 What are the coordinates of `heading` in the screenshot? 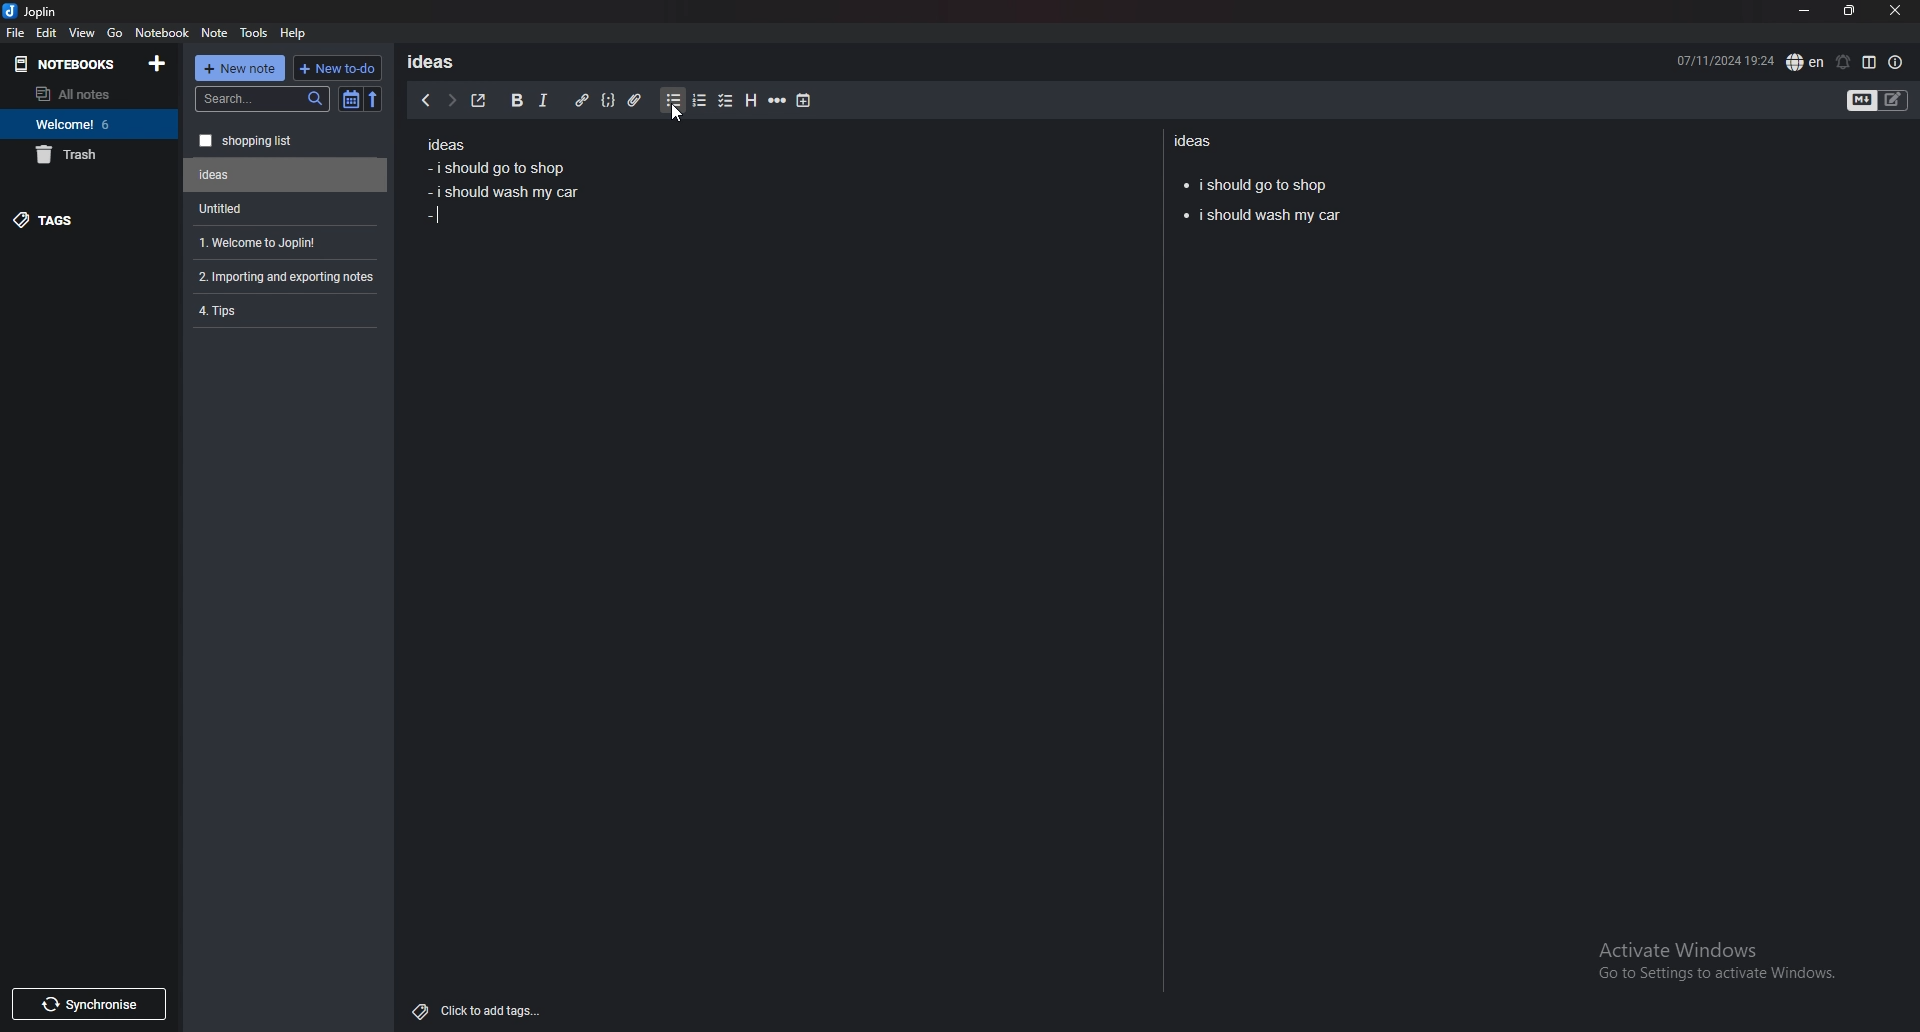 It's located at (749, 101).